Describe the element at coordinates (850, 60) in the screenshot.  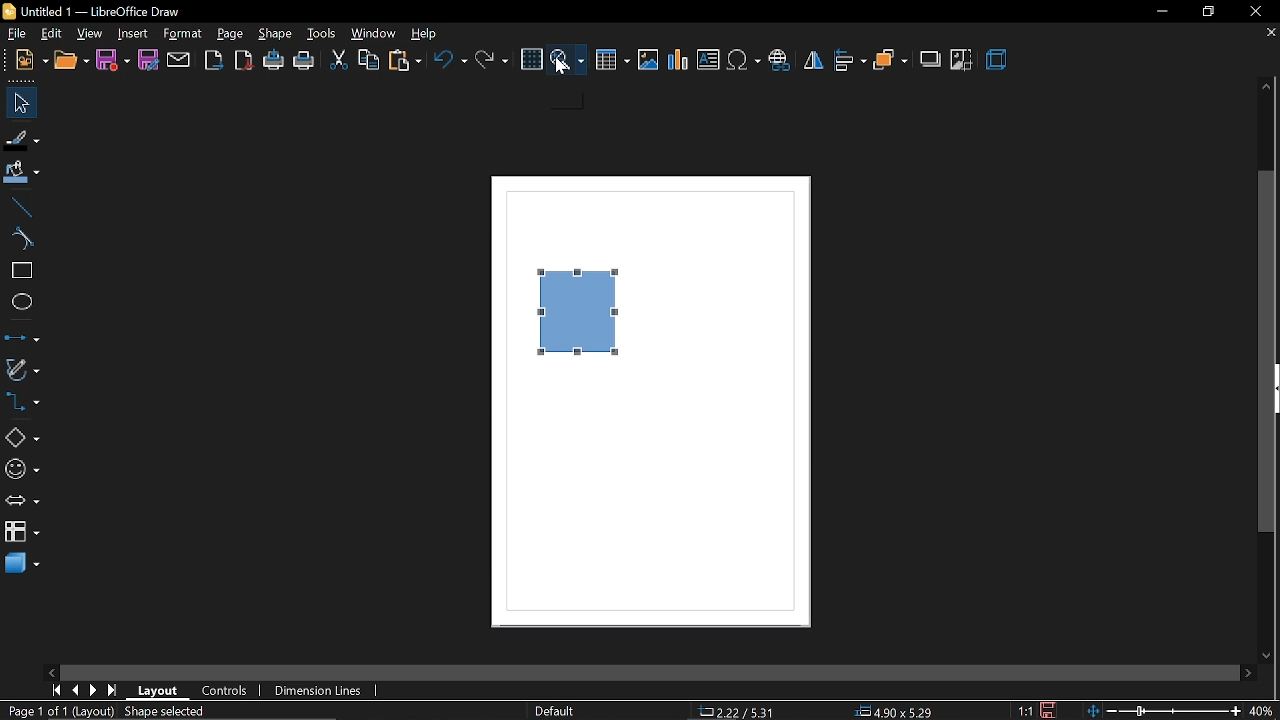
I see `align` at that location.